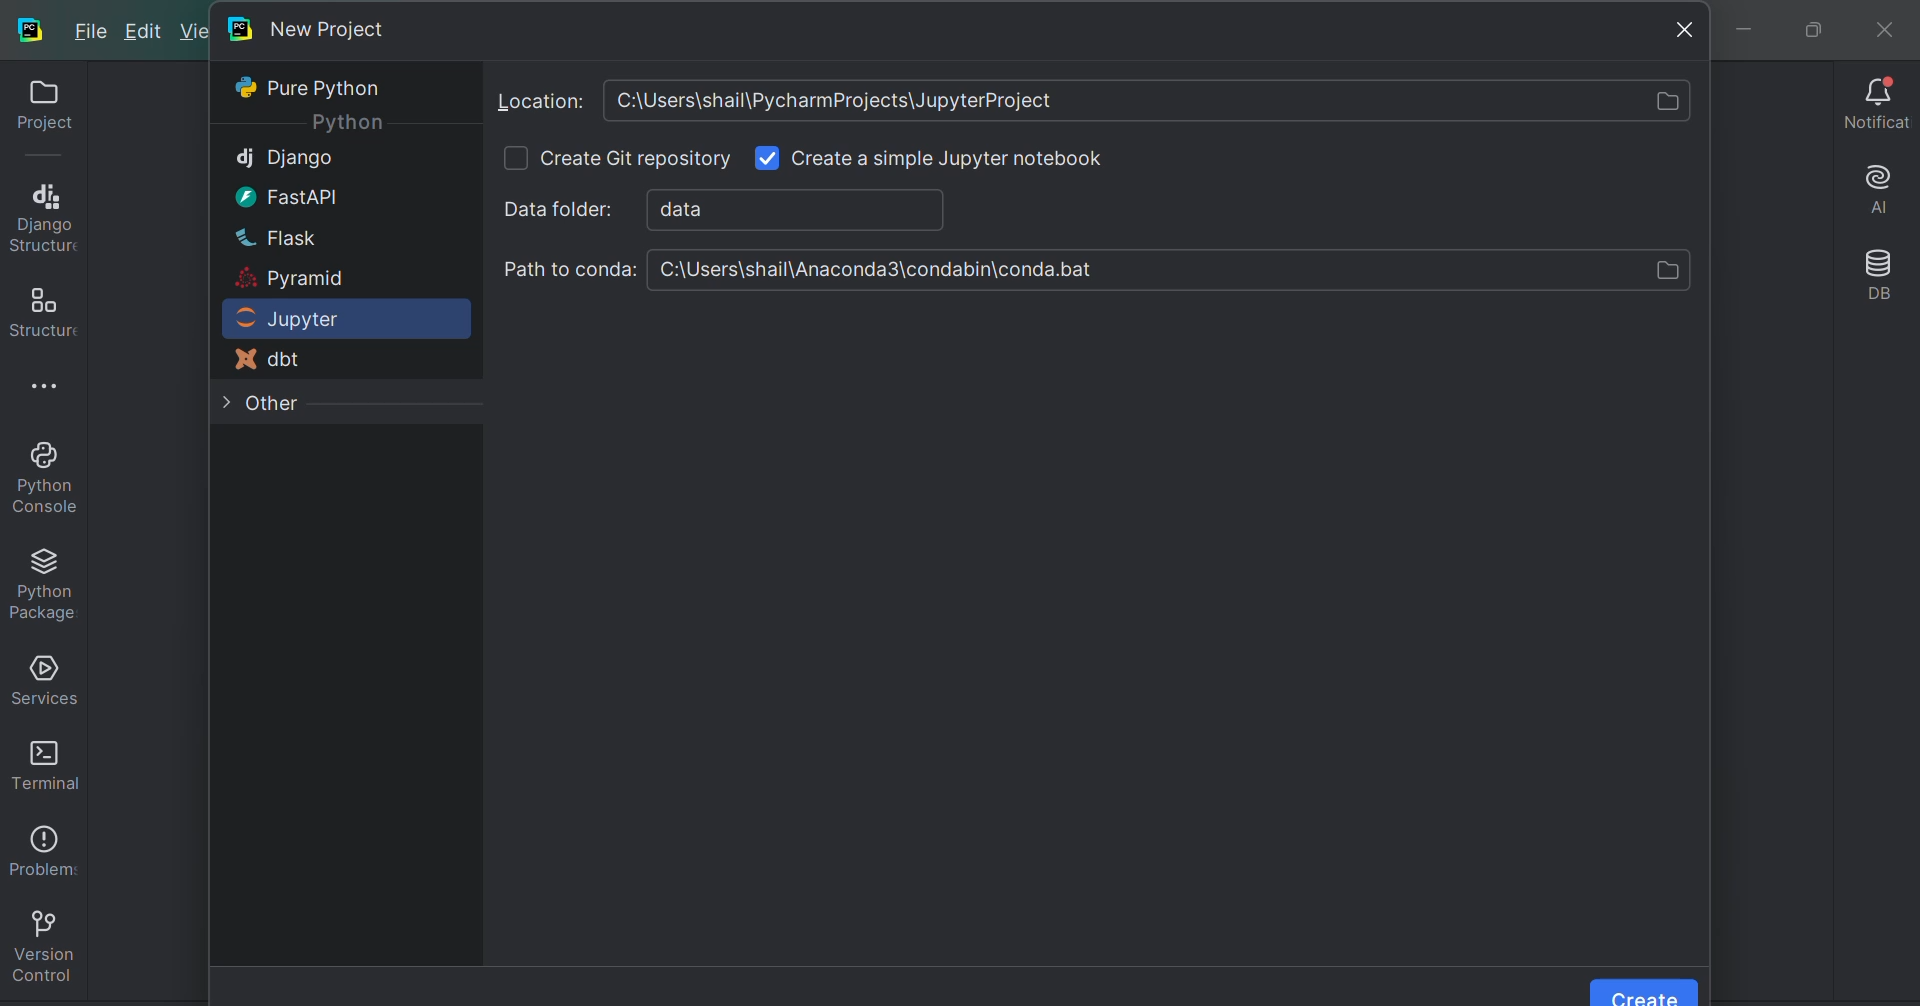 The height and width of the screenshot is (1006, 1920). I want to click on create a simple jupyter notebook, so click(952, 158).